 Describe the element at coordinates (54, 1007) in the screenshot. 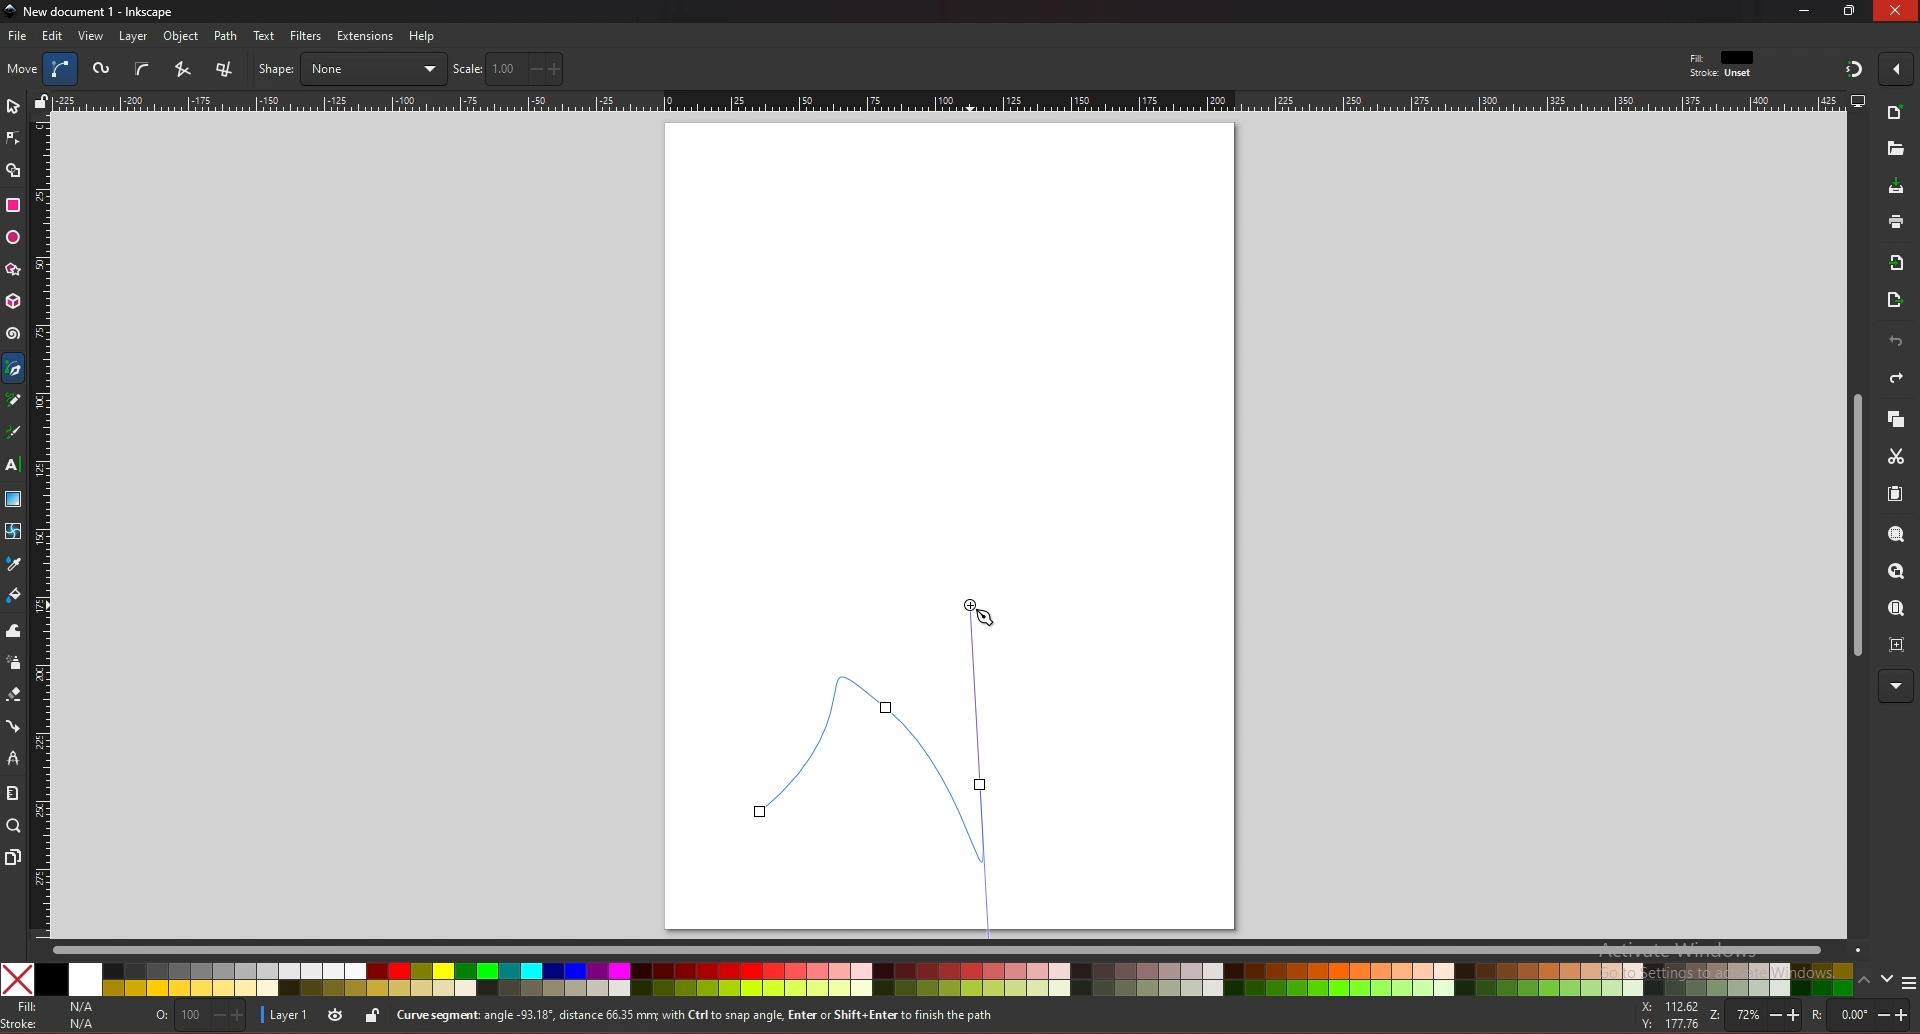

I see `fill` at that location.